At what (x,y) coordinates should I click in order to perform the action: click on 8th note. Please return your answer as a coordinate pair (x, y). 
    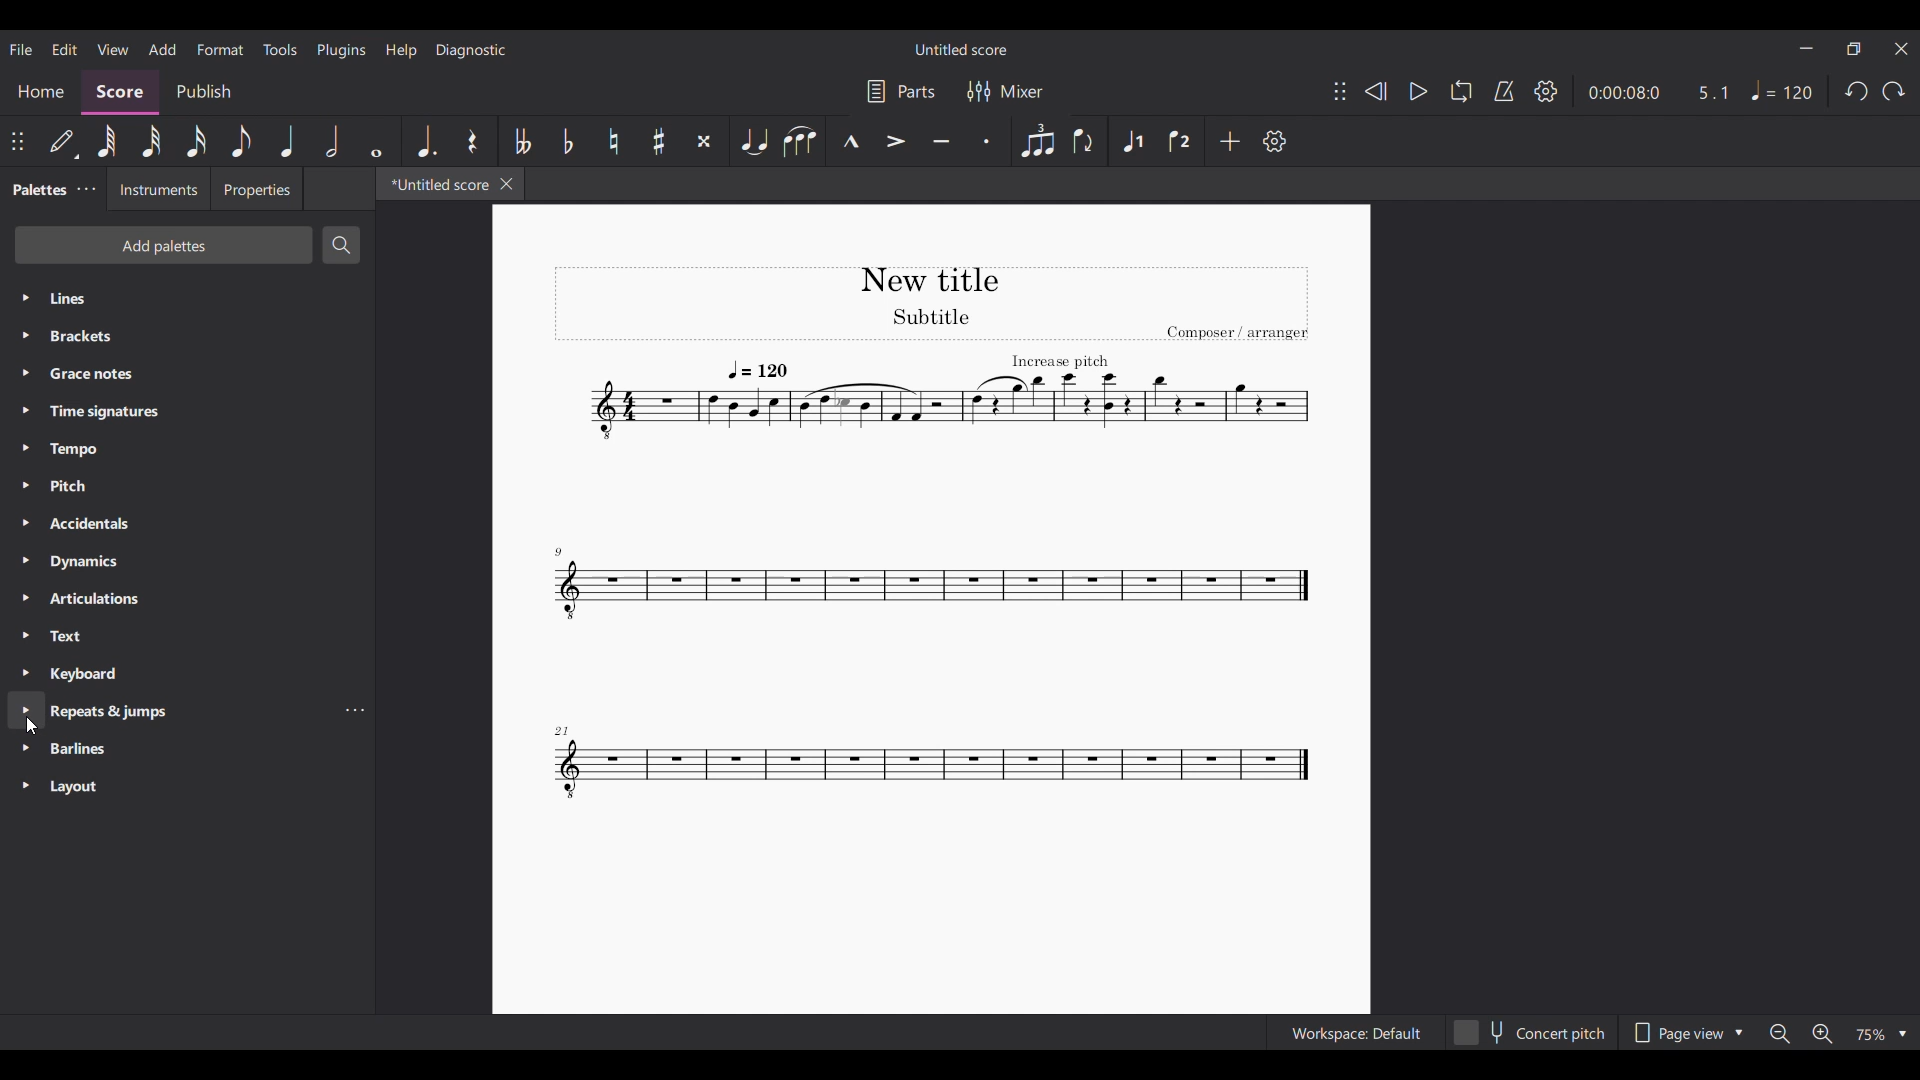
    Looking at the image, I should click on (242, 141).